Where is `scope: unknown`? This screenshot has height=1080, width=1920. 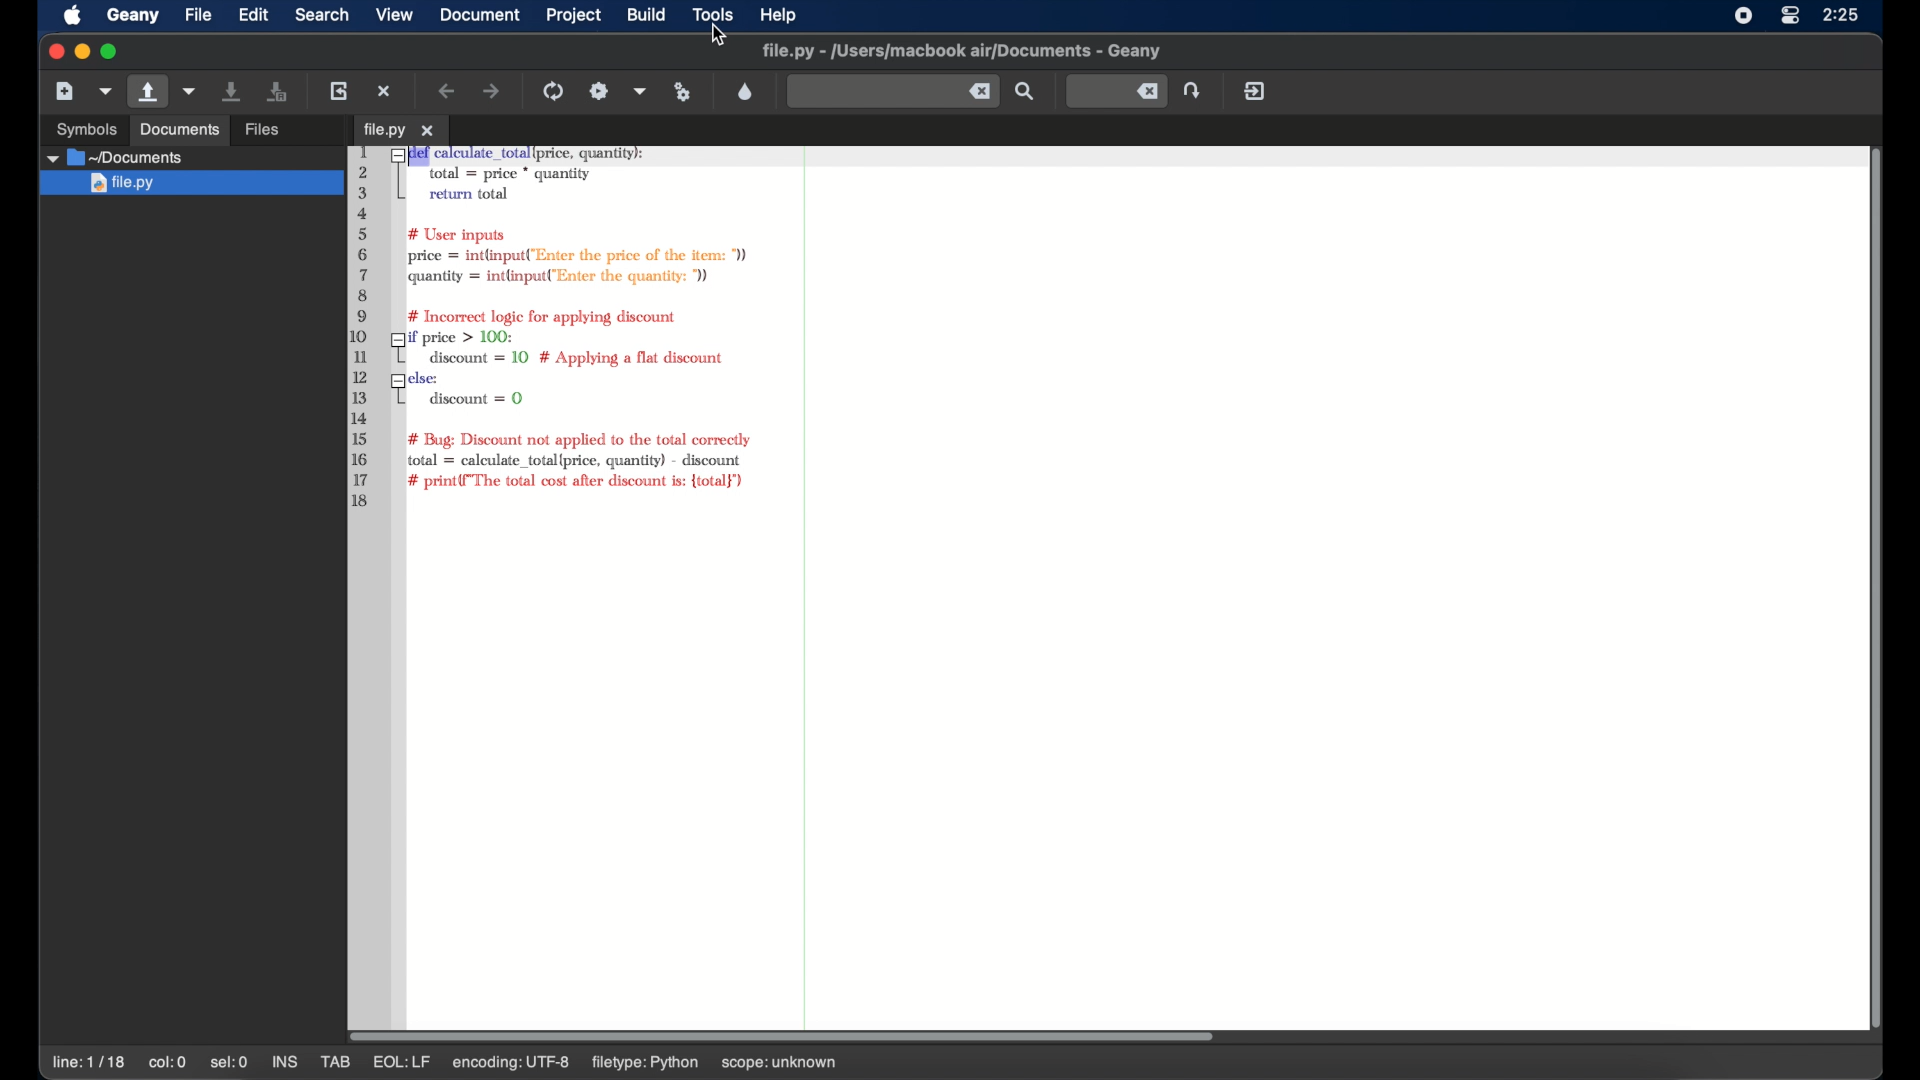
scope: unknown is located at coordinates (840, 1064).